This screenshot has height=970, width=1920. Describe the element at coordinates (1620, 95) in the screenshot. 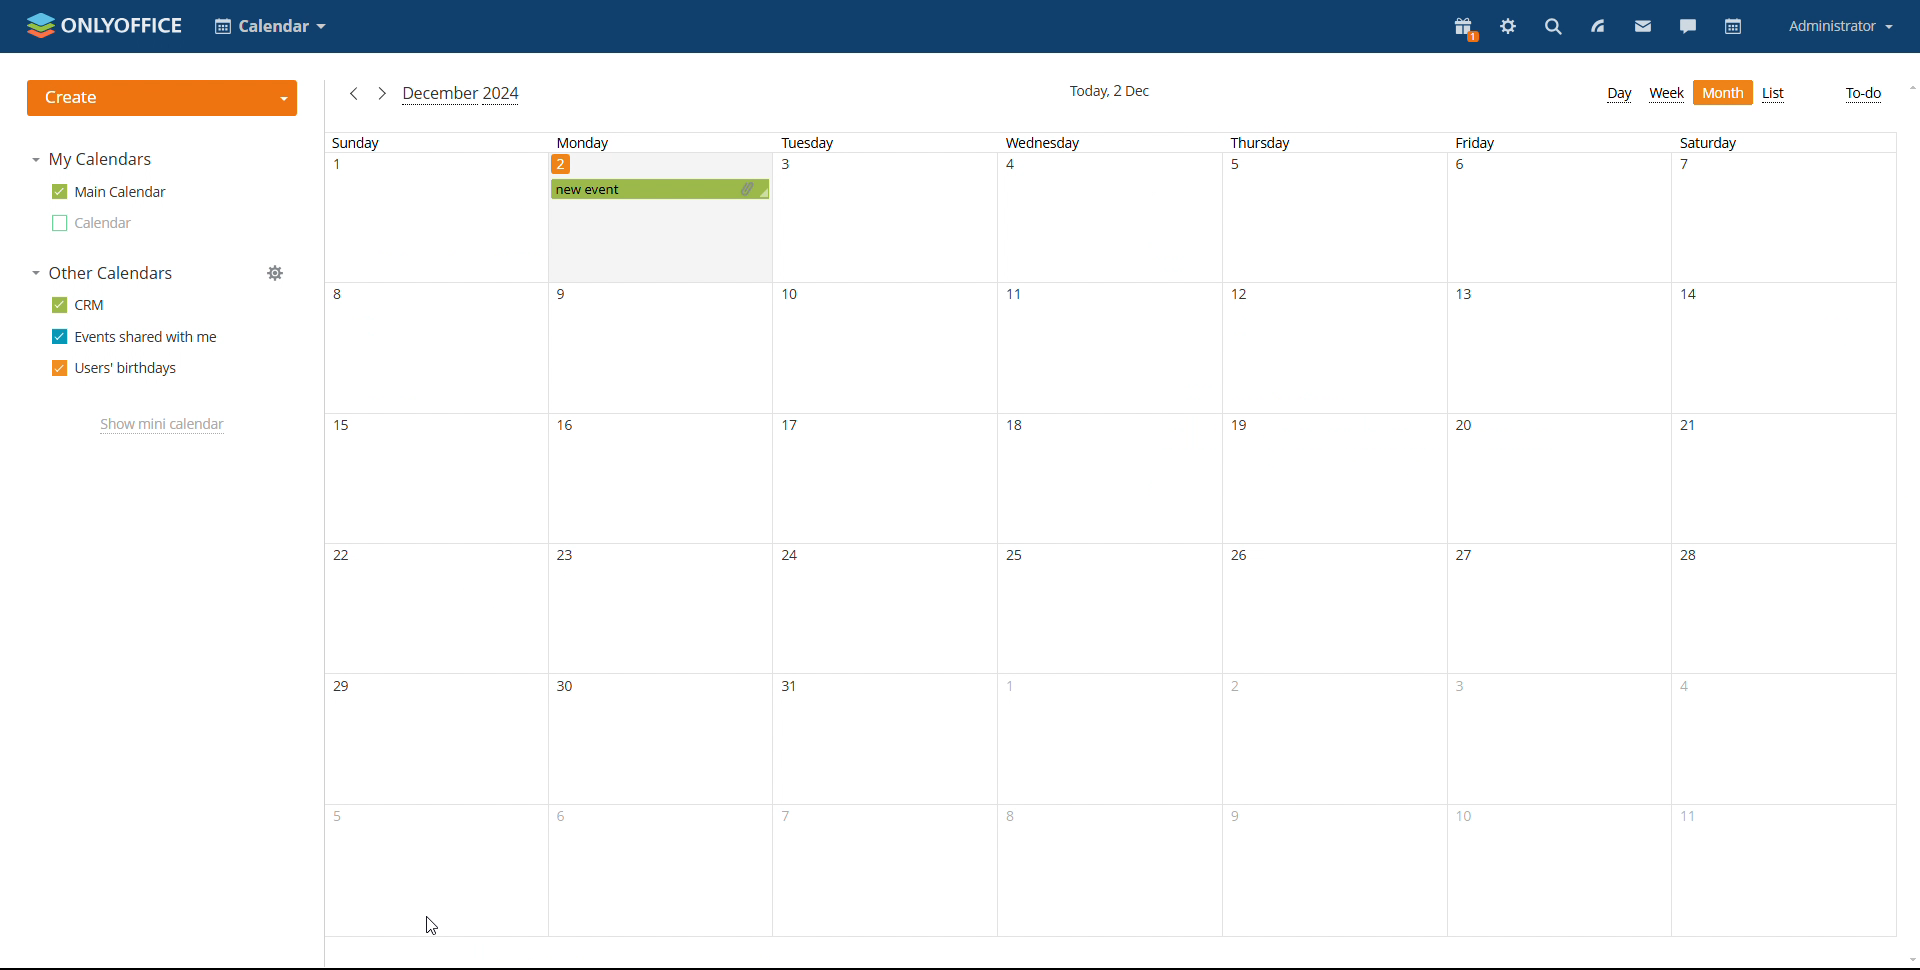

I see `day view` at that location.